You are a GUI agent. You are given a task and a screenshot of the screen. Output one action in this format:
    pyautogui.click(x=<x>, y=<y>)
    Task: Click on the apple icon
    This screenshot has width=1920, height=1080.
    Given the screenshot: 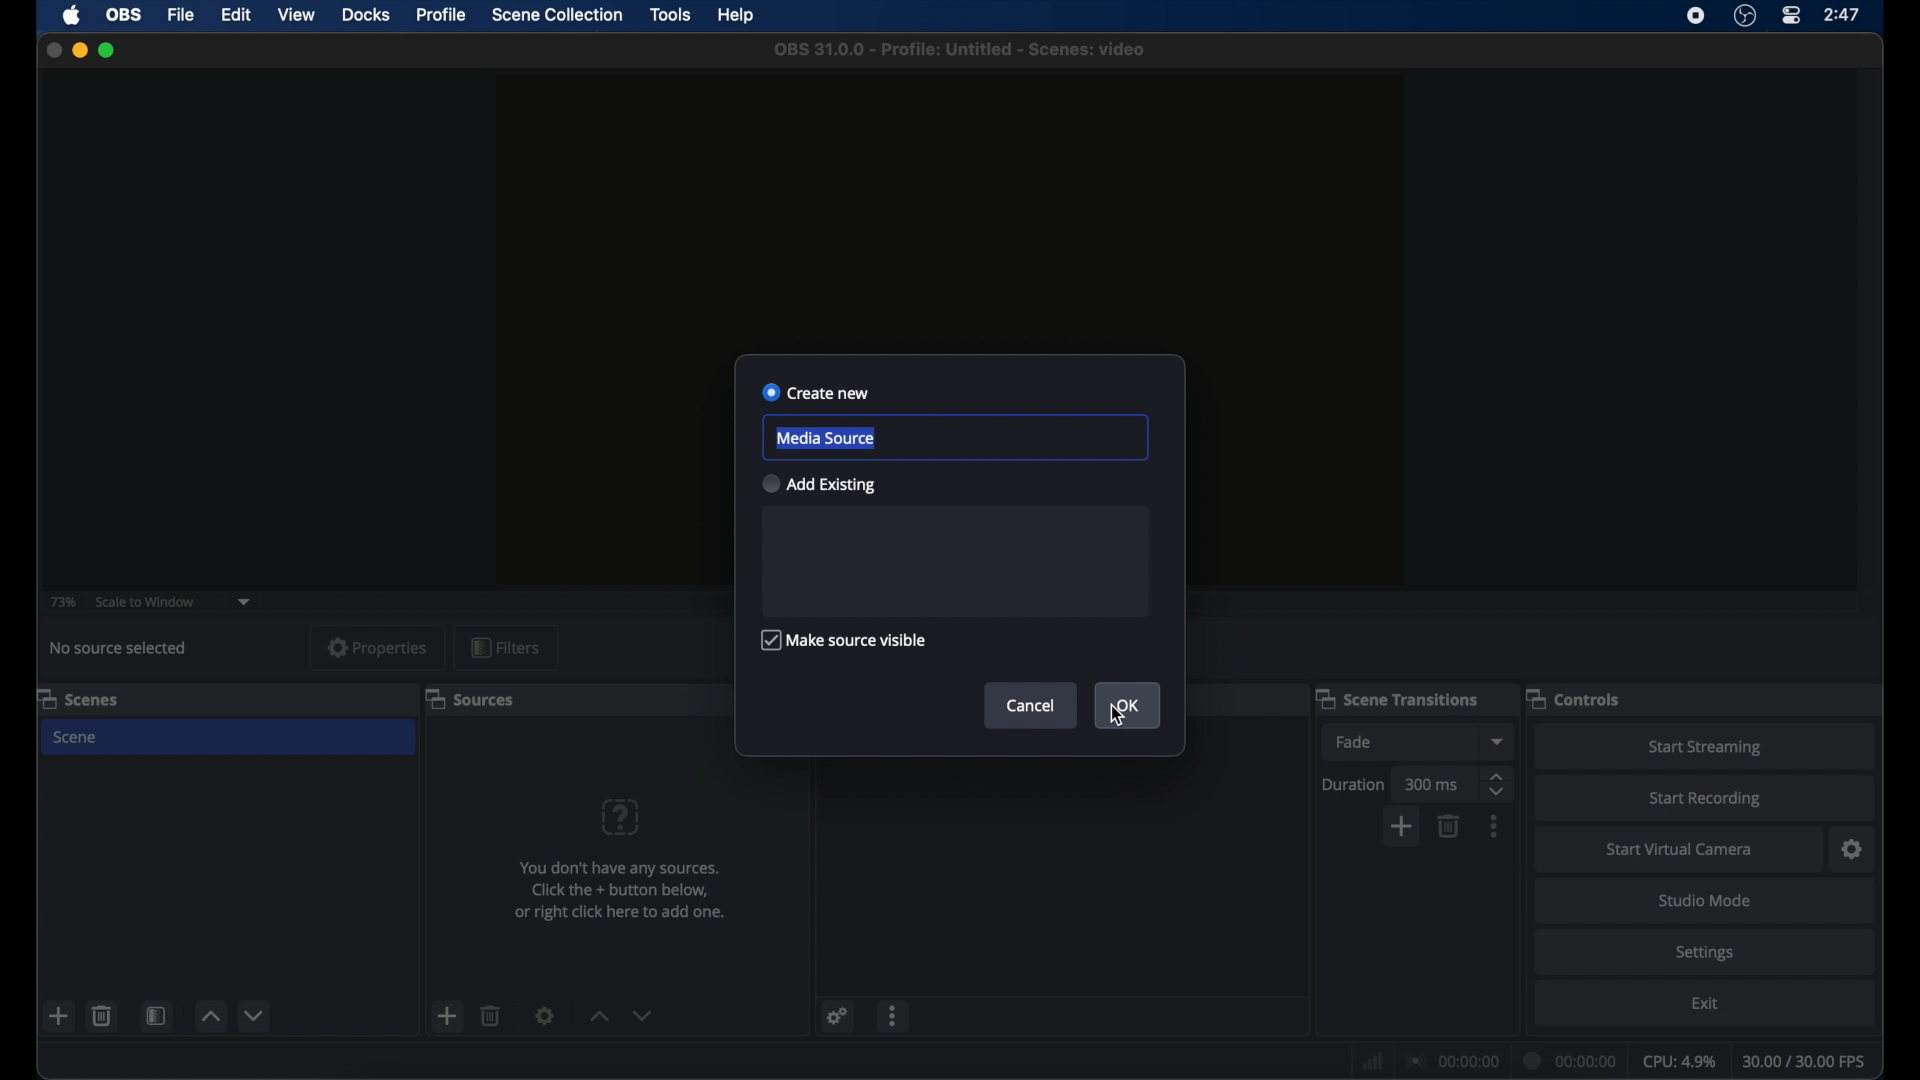 What is the action you would take?
    pyautogui.click(x=72, y=15)
    